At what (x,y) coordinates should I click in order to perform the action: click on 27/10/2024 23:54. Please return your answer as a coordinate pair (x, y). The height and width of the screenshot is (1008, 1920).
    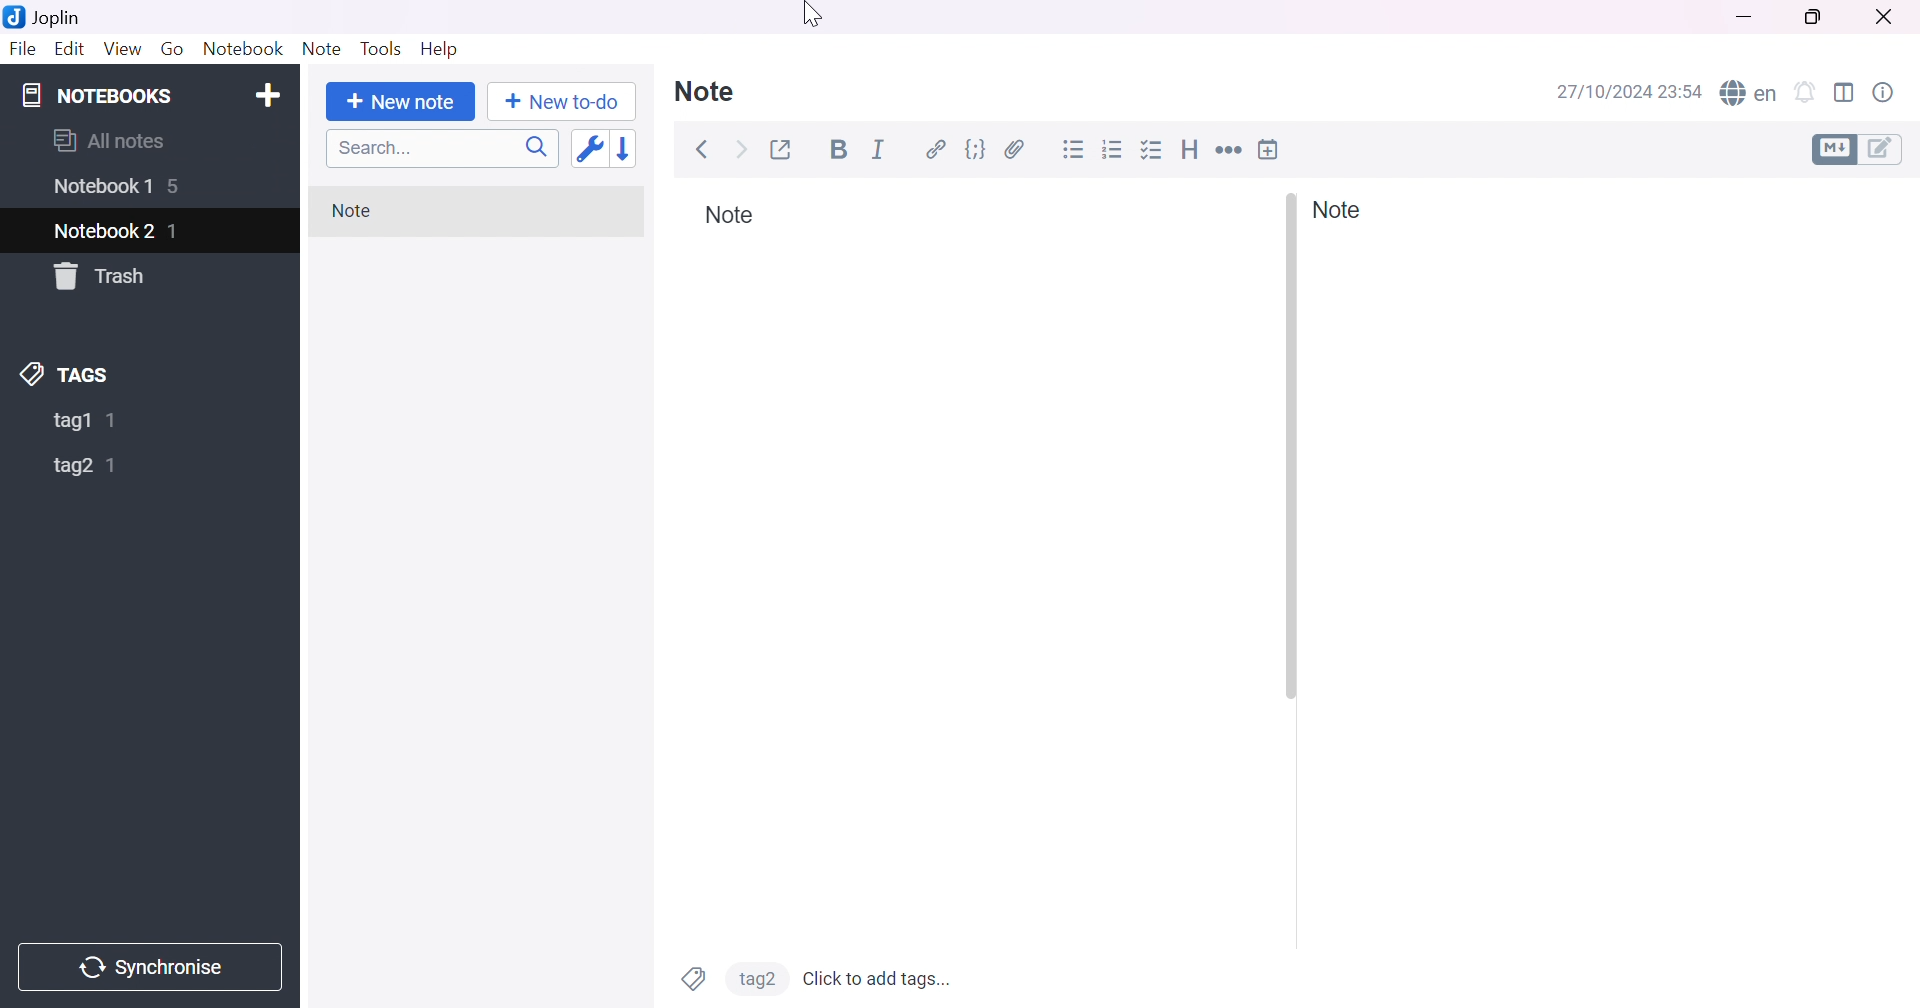
    Looking at the image, I should click on (1630, 92).